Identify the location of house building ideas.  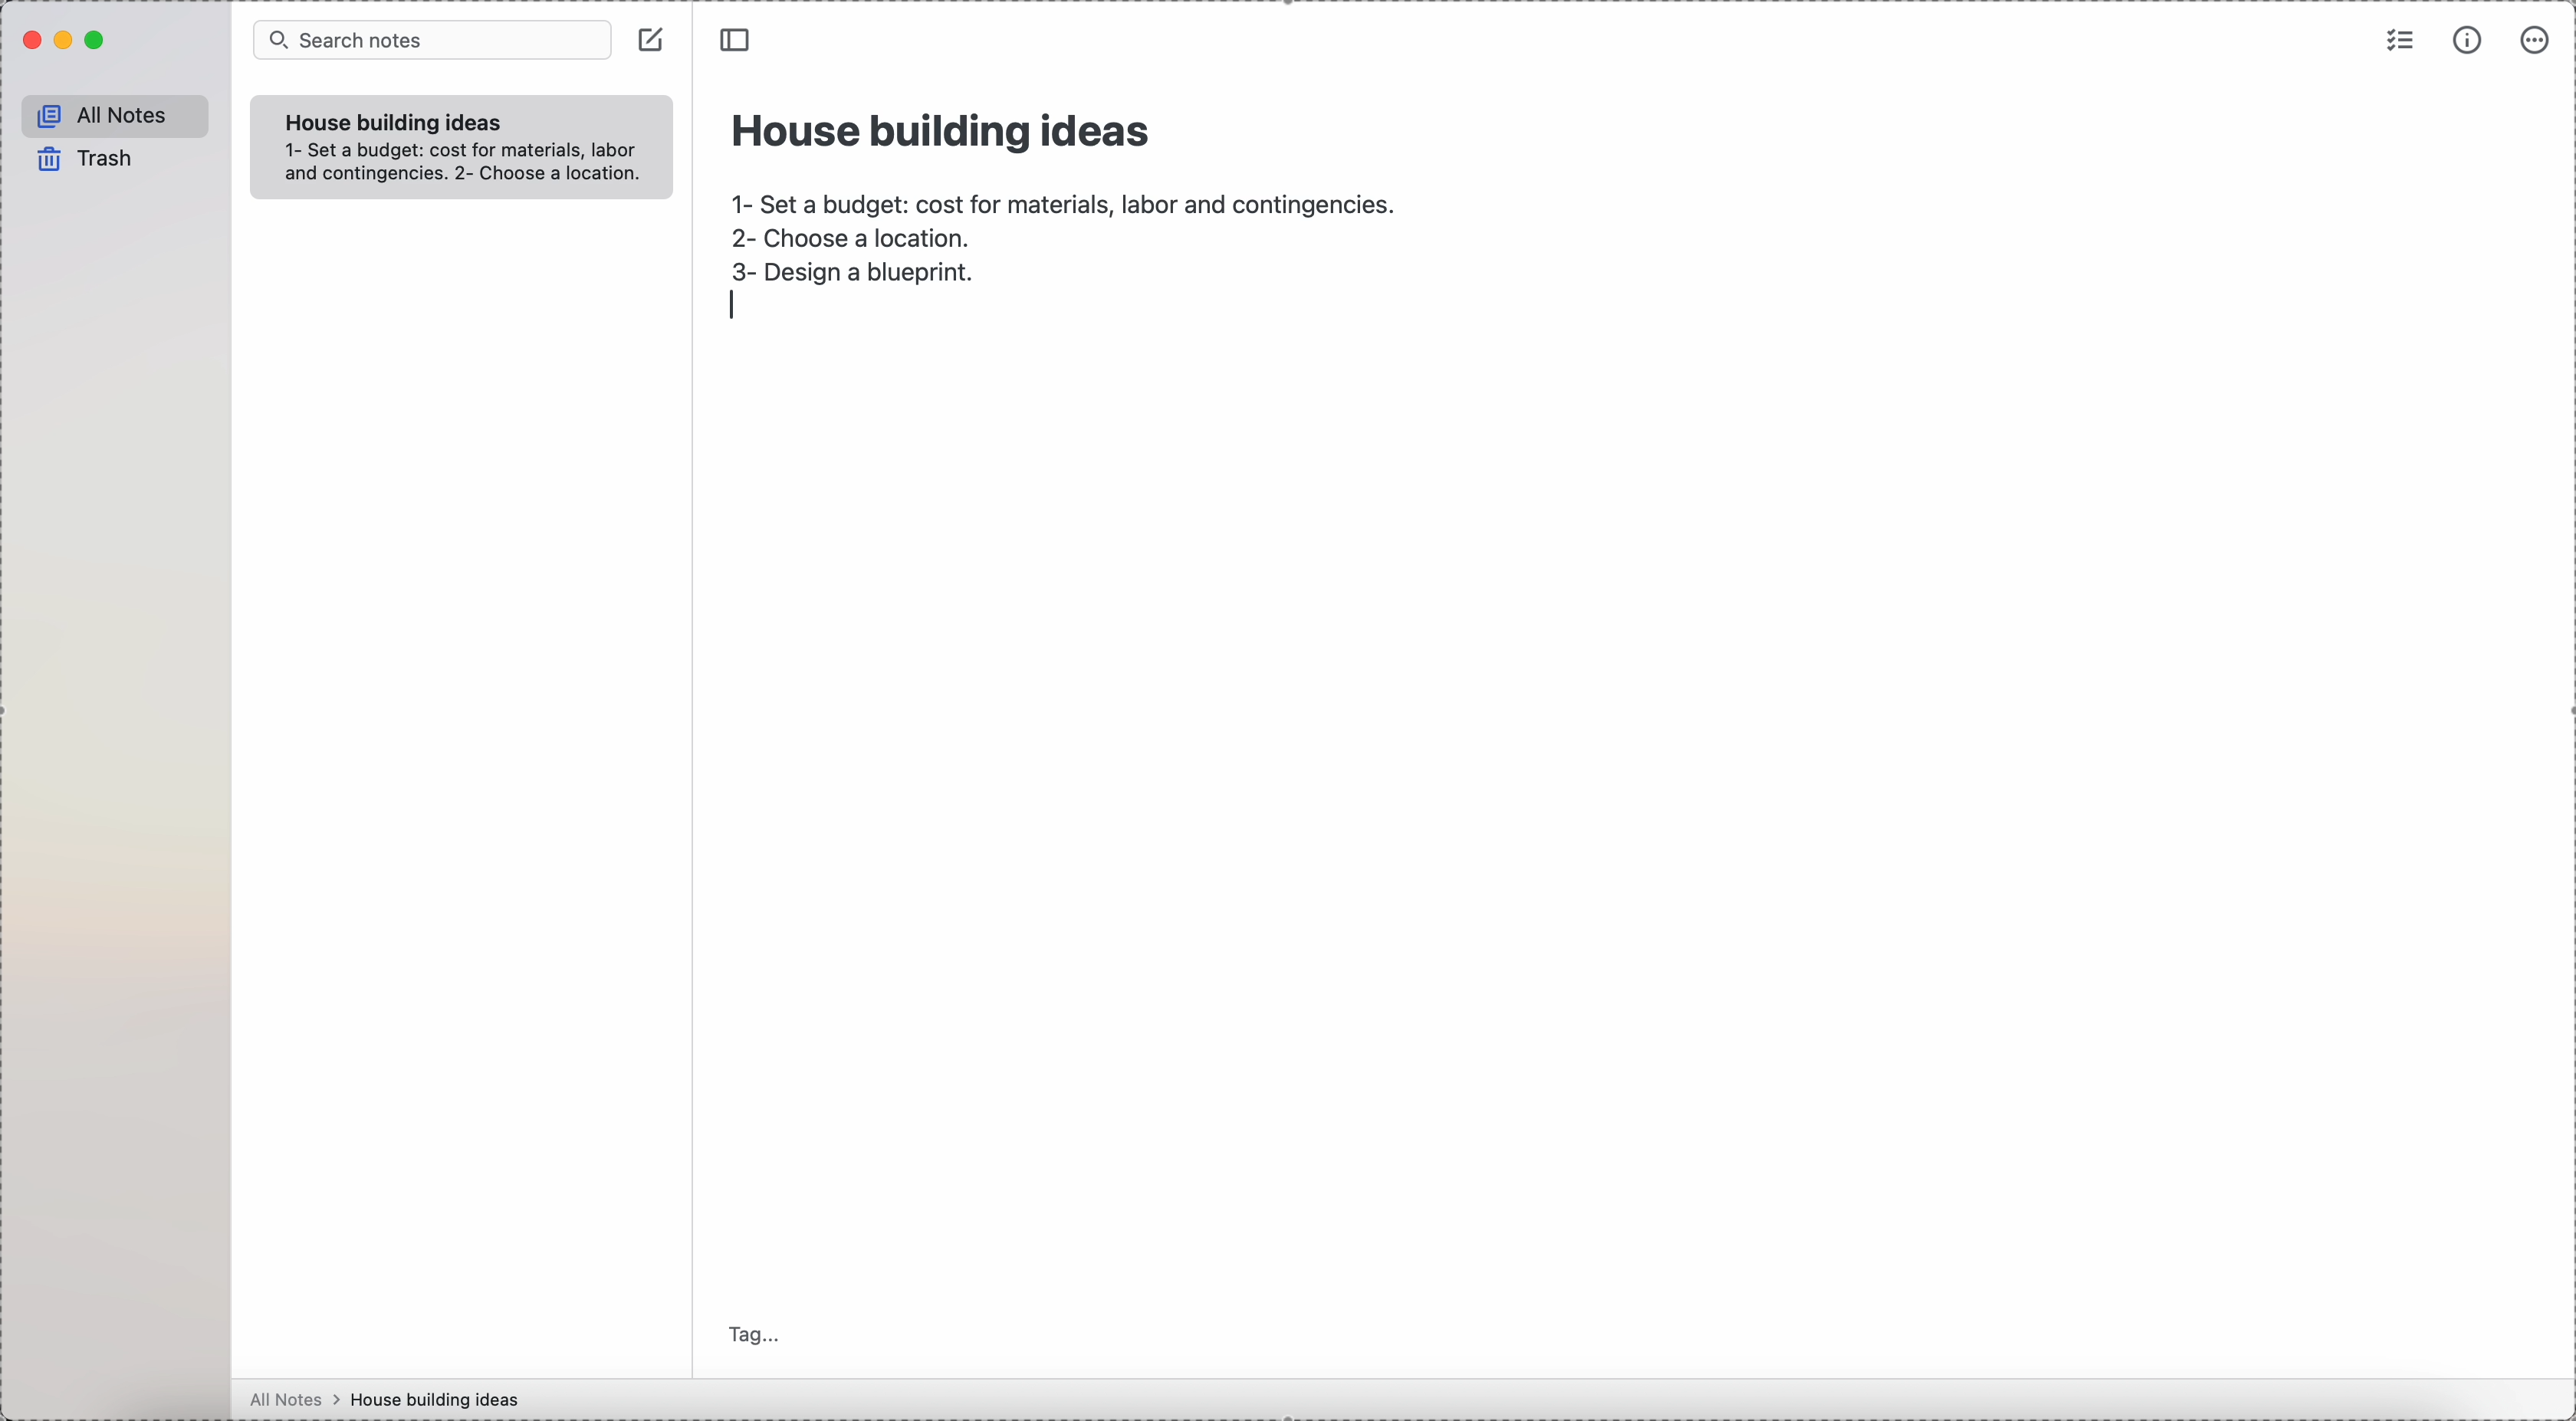
(388, 122).